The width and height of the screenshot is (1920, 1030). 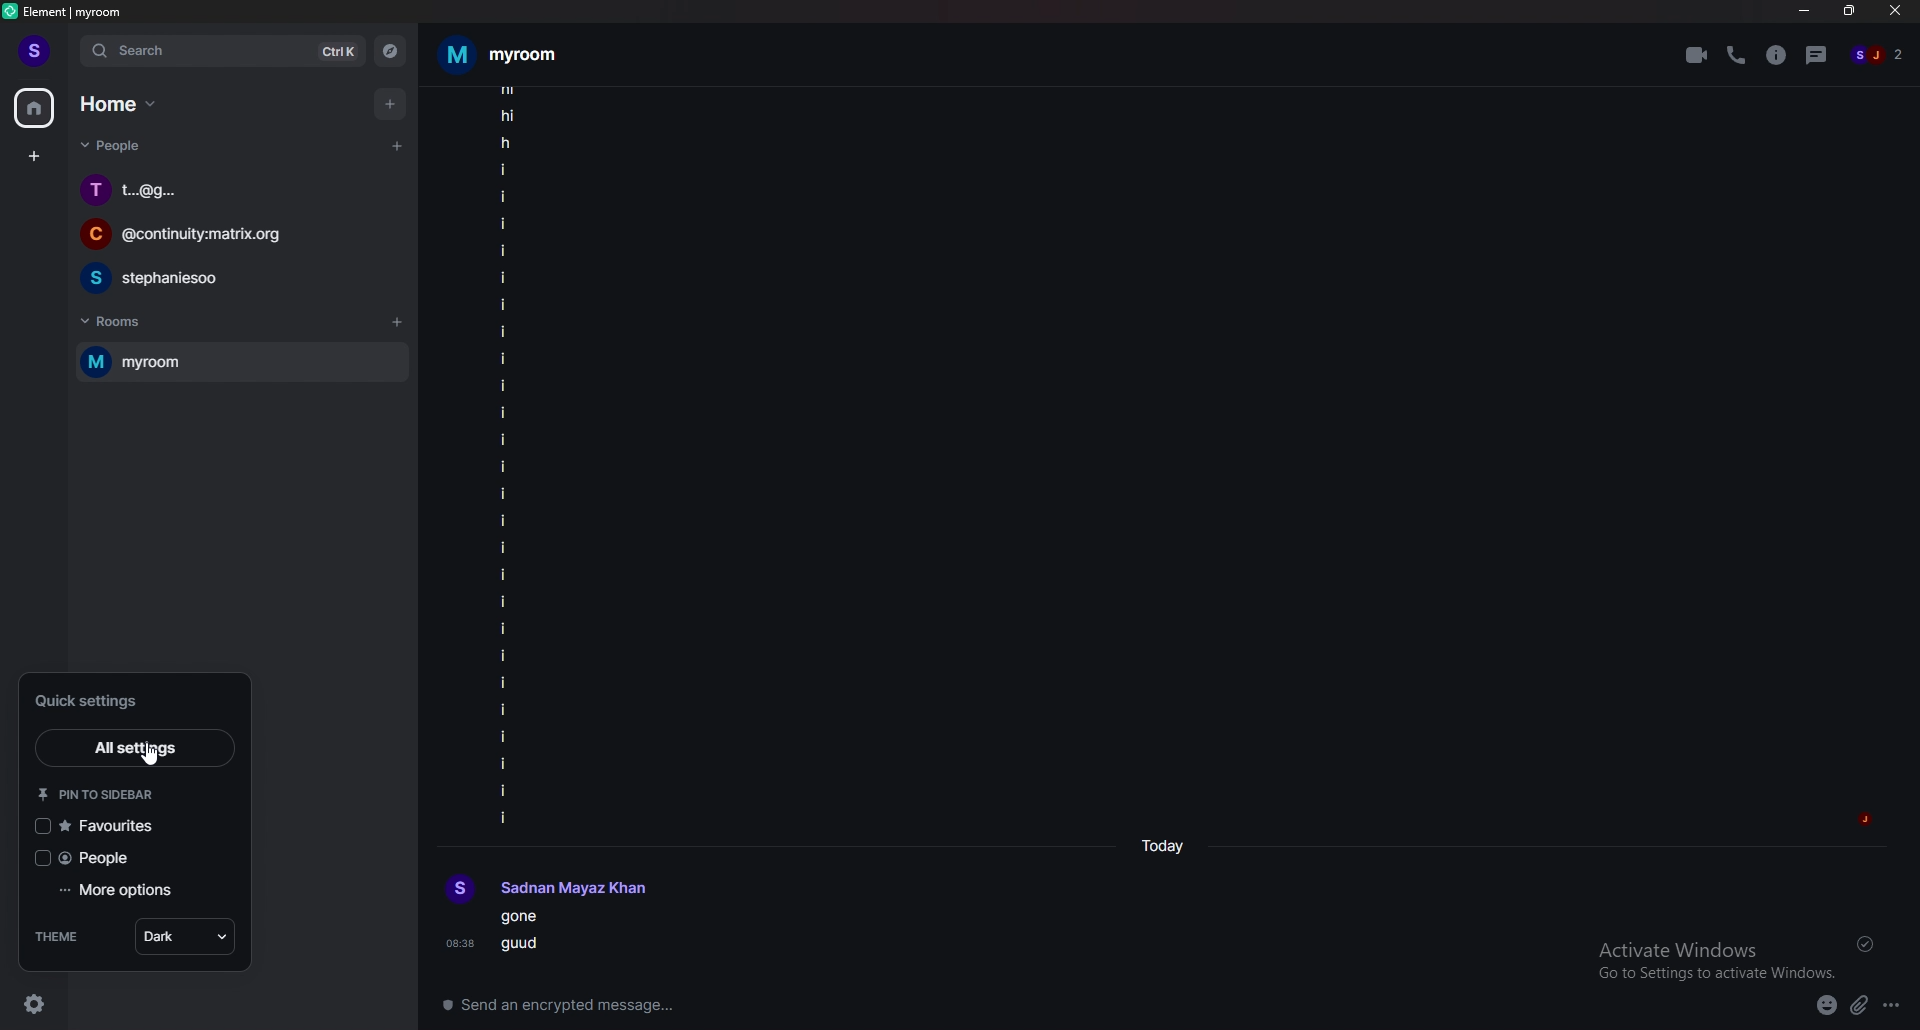 What do you see at coordinates (1736, 54) in the screenshot?
I see `voice call` at bounding box center [1736, 54].